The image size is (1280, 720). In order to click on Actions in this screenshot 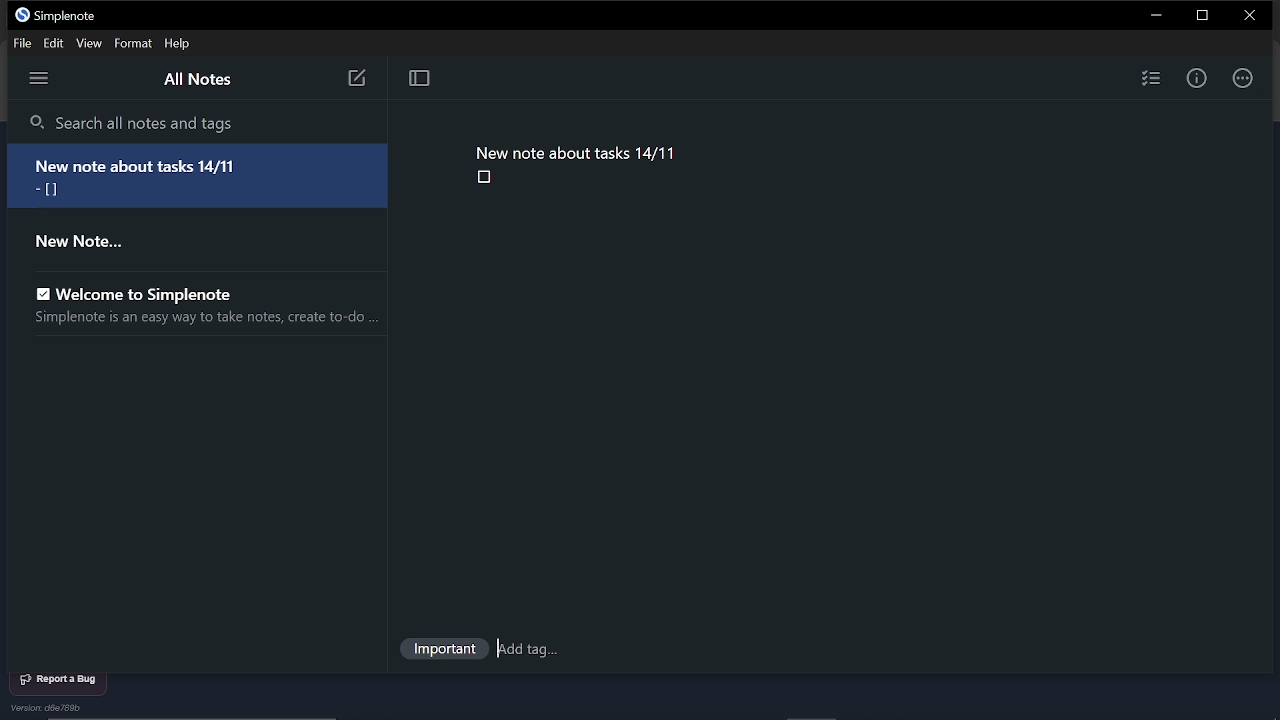, I will do `click(1244, 76)`.